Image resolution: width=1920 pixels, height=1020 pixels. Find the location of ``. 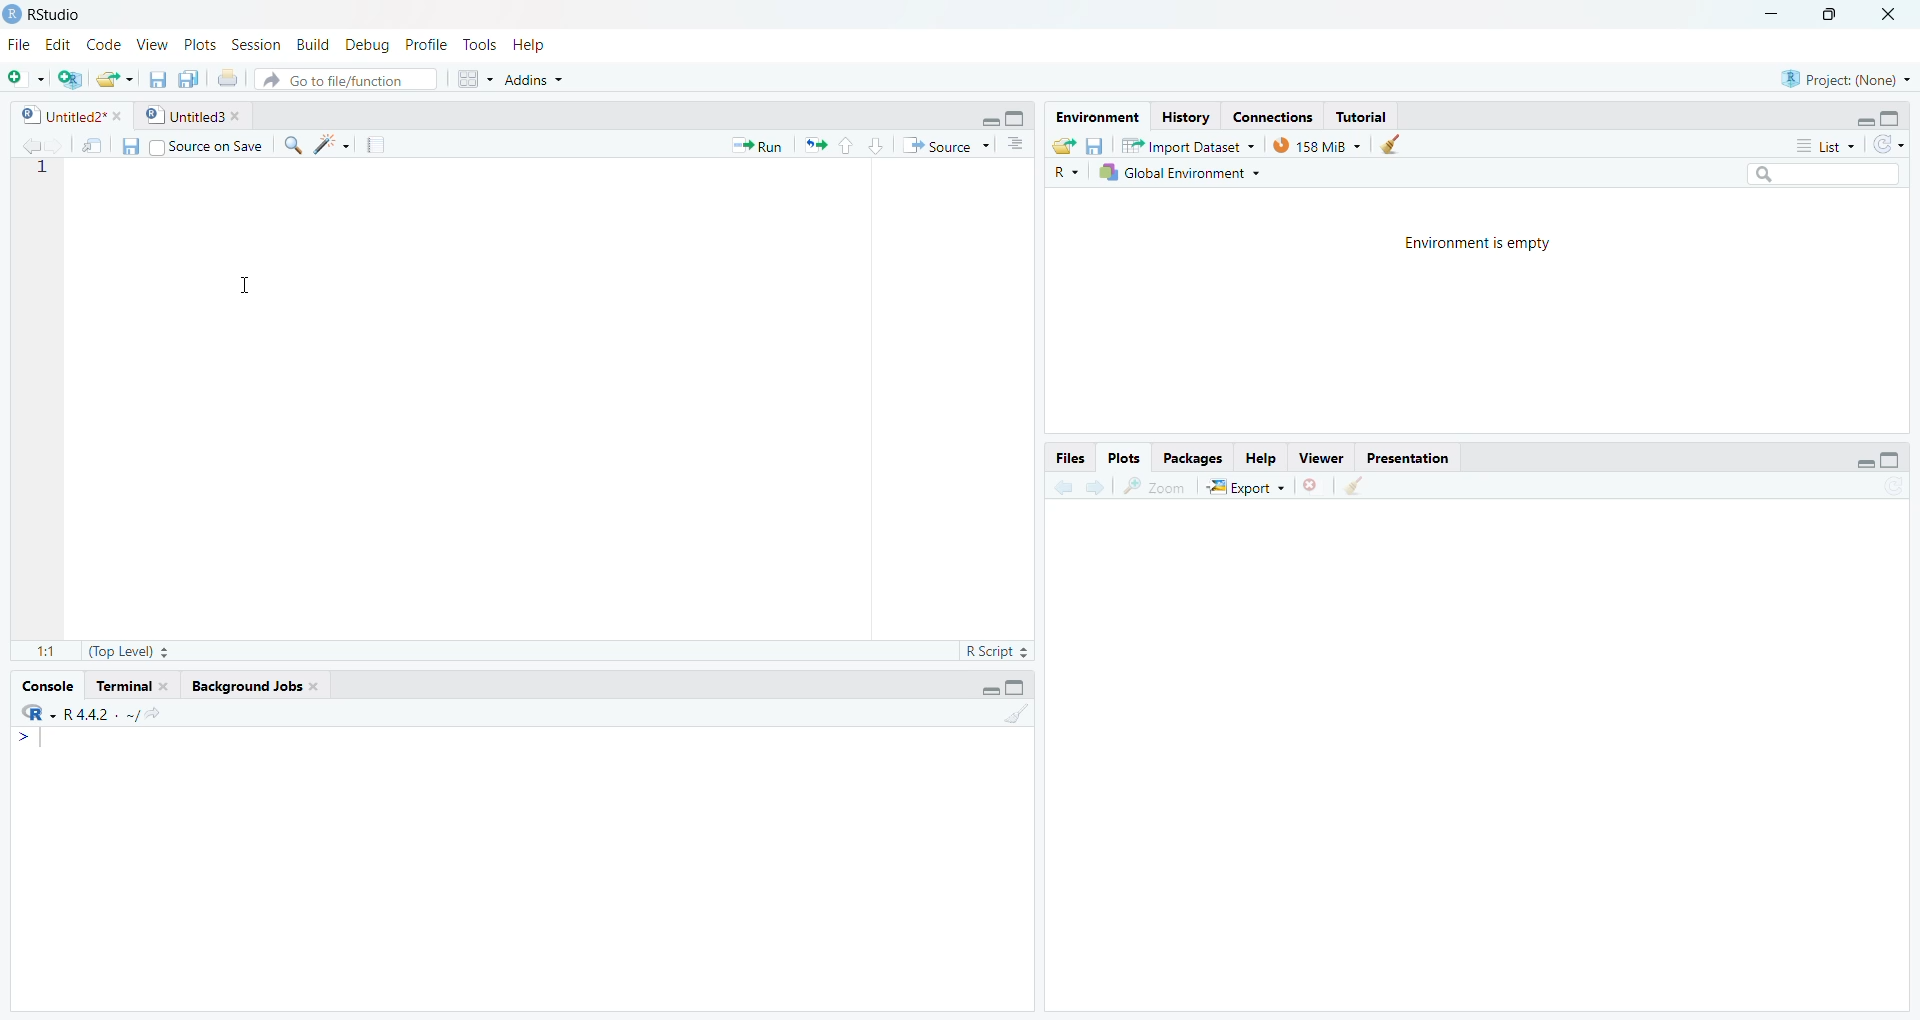

 is located at coordinates (1095, 145).